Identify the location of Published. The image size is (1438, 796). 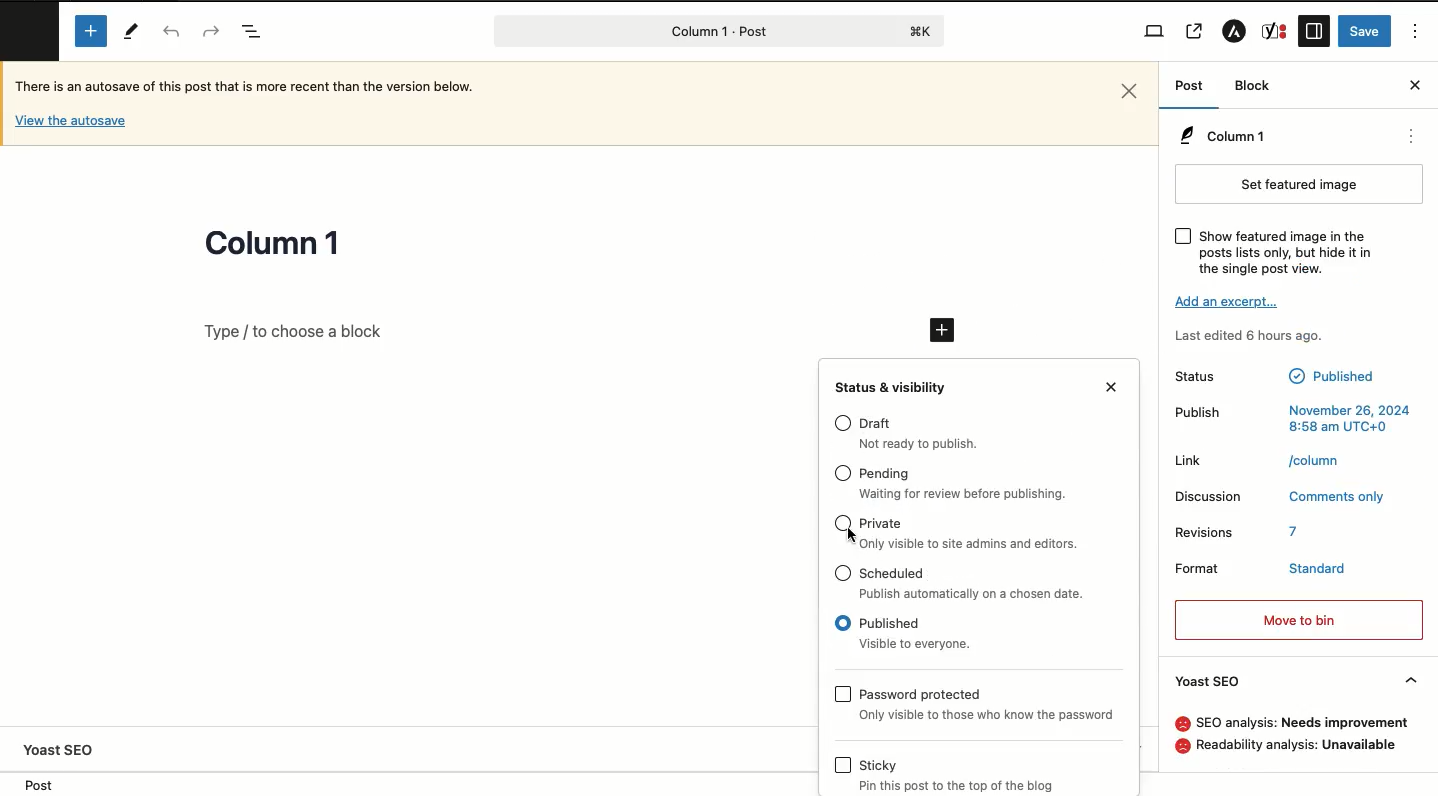
(891, 624).